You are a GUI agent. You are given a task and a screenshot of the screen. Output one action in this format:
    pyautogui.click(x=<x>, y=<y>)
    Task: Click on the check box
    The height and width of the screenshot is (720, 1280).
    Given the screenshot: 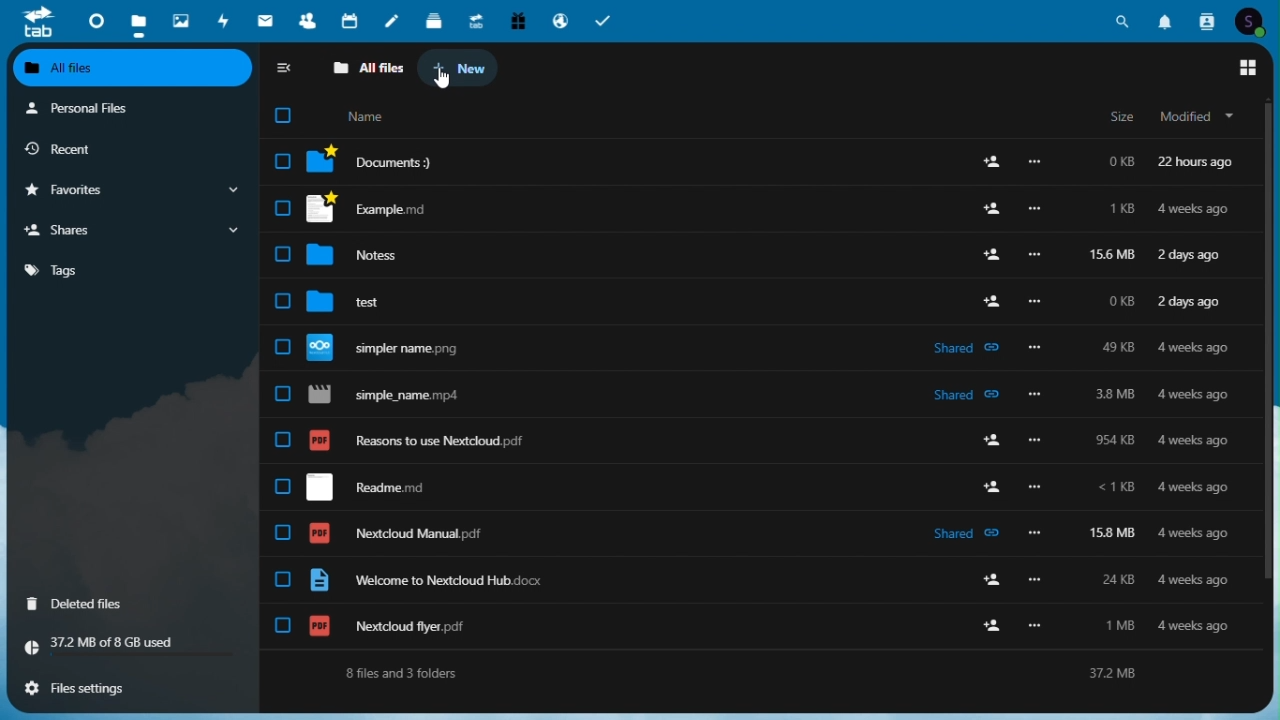 What is the action you would take?
    pyautogui.click(x=283, y=625)
    